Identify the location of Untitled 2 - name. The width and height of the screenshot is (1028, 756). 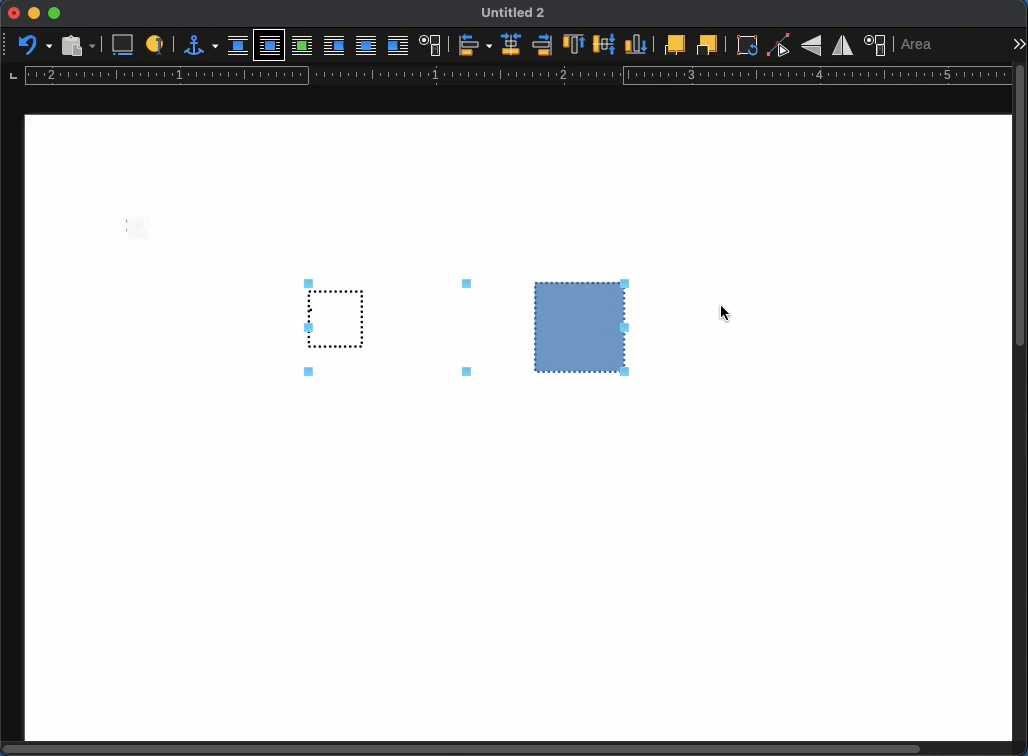
(515, 11).